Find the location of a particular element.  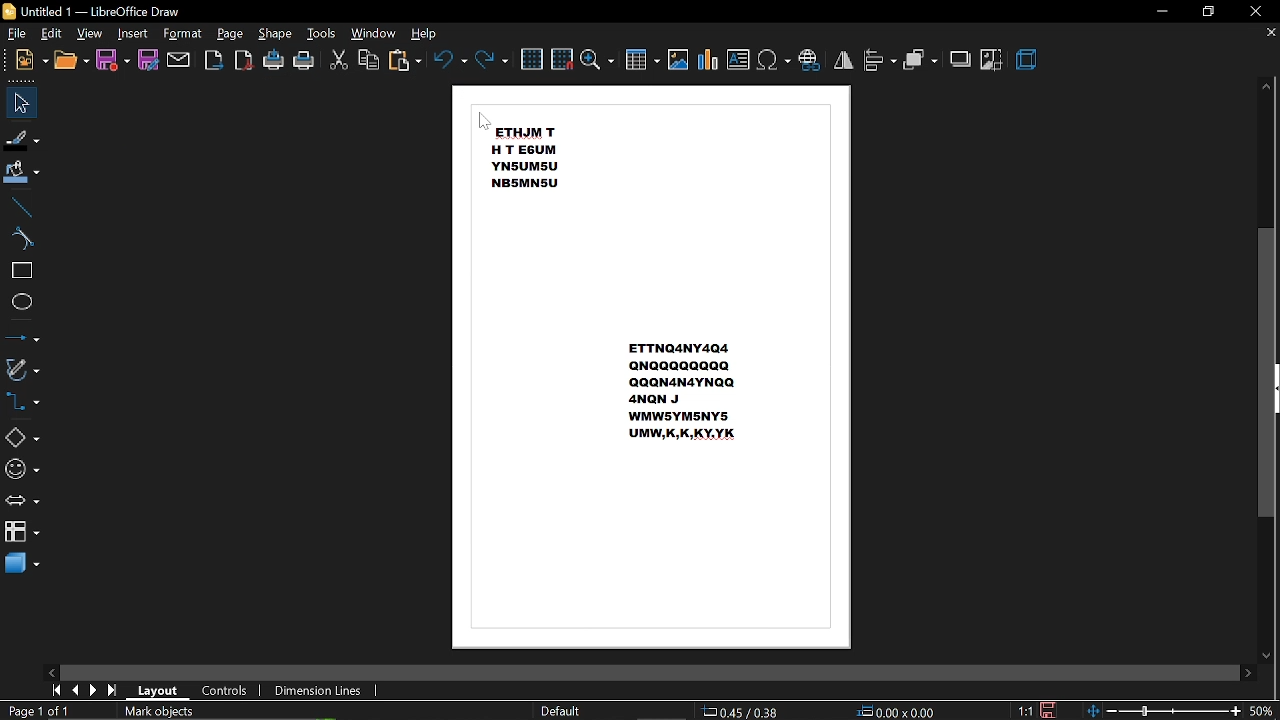

minimize is located at coordinates (1161, 10).